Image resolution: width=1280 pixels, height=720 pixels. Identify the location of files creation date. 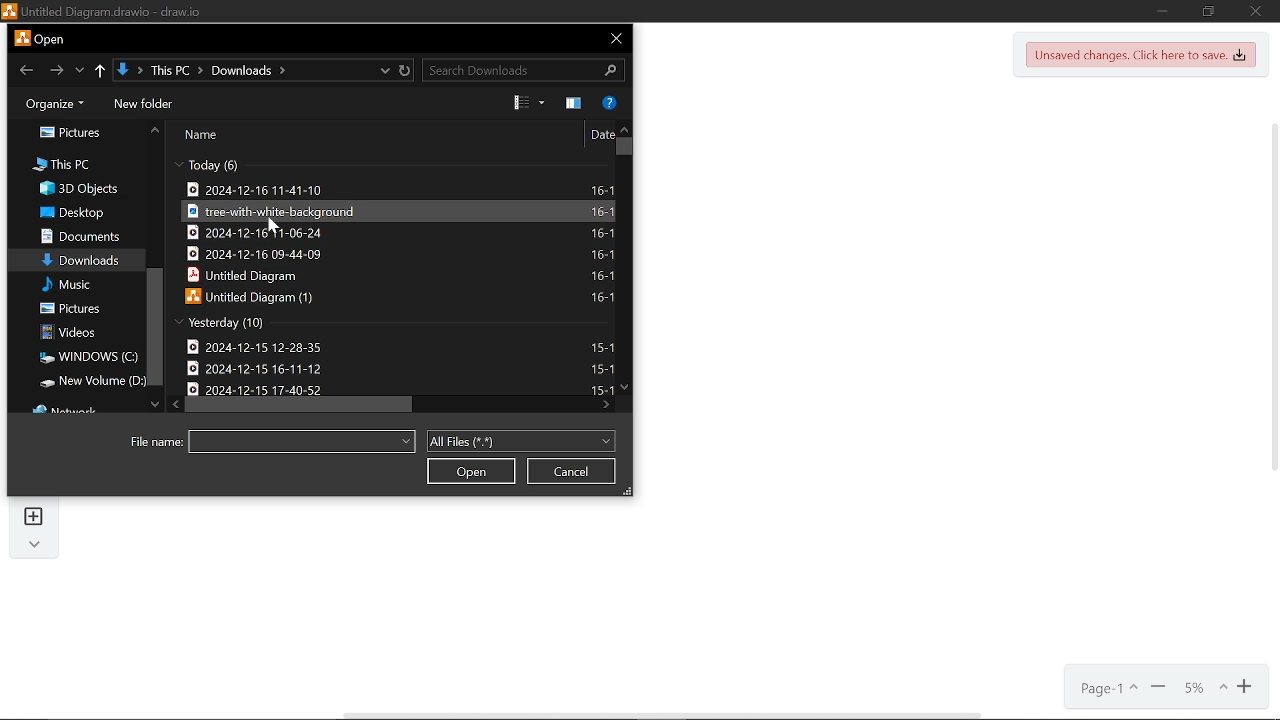
(204, 167).